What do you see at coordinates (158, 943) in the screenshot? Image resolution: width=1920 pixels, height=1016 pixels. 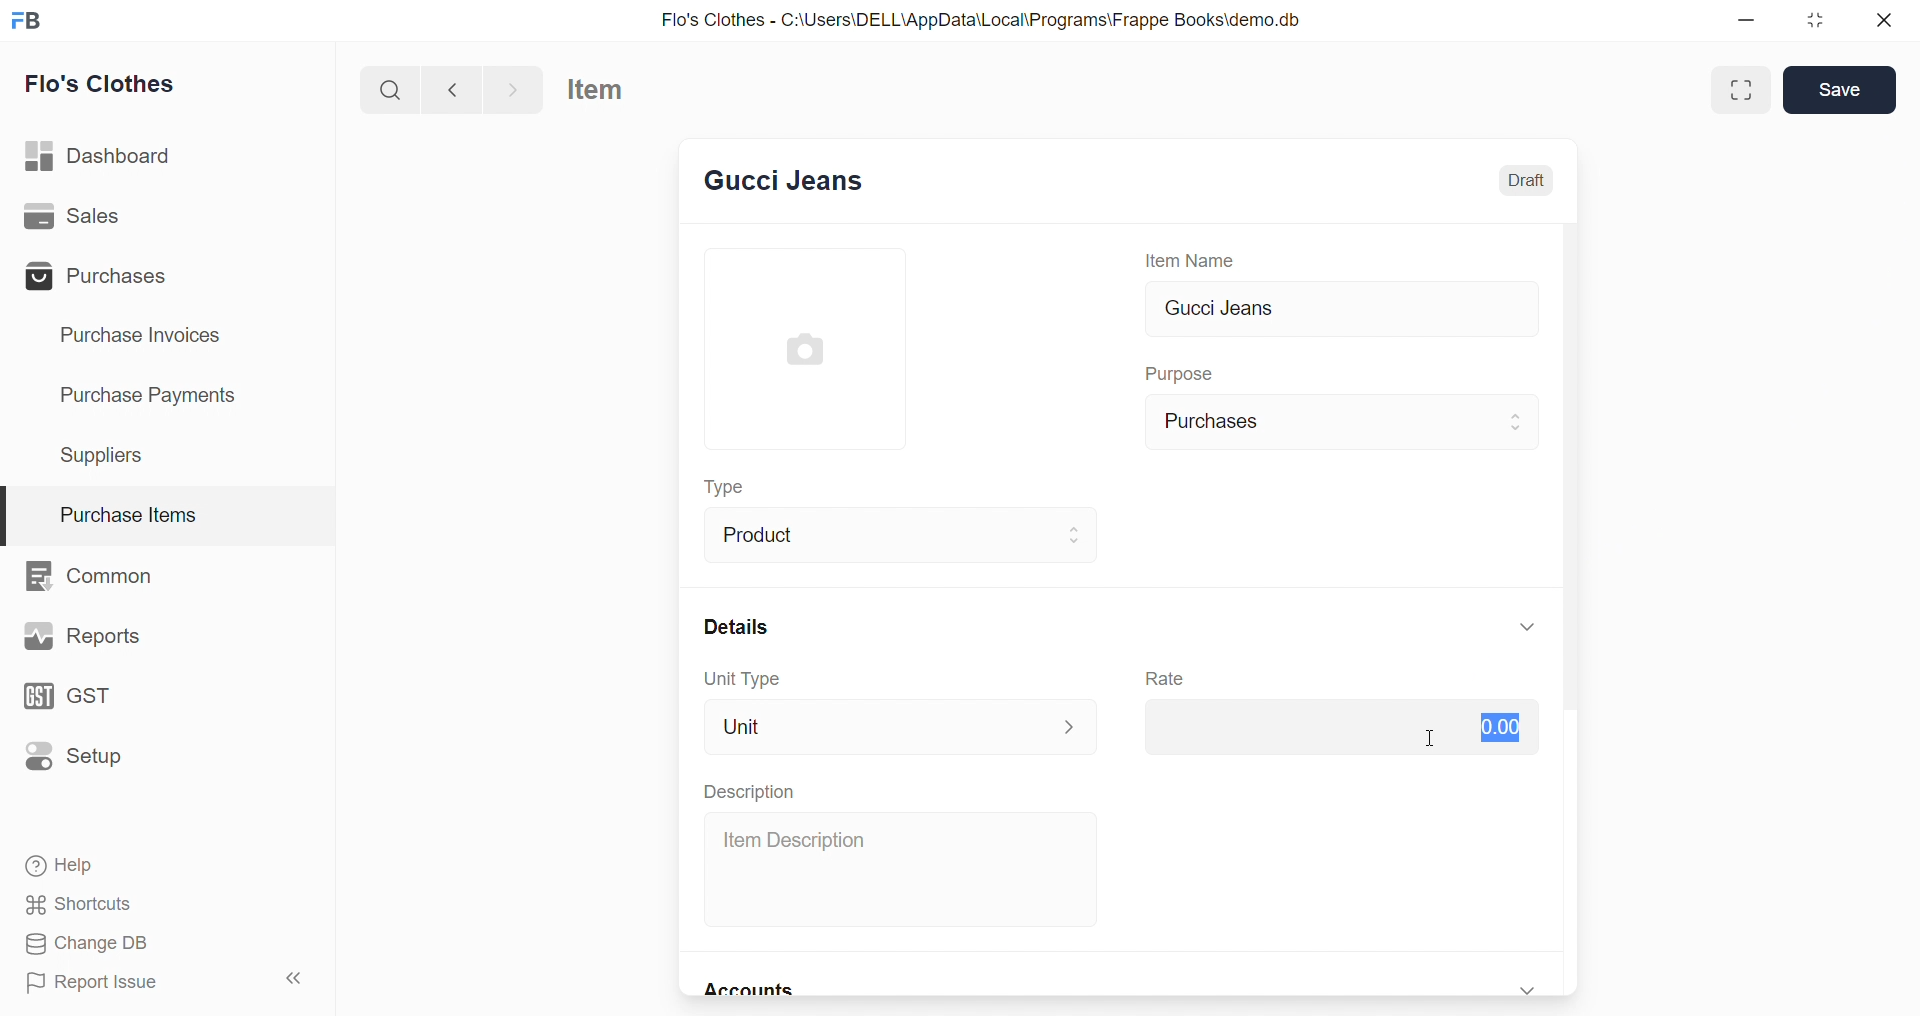 I see `Change DB` at bounding box center [158, 943].